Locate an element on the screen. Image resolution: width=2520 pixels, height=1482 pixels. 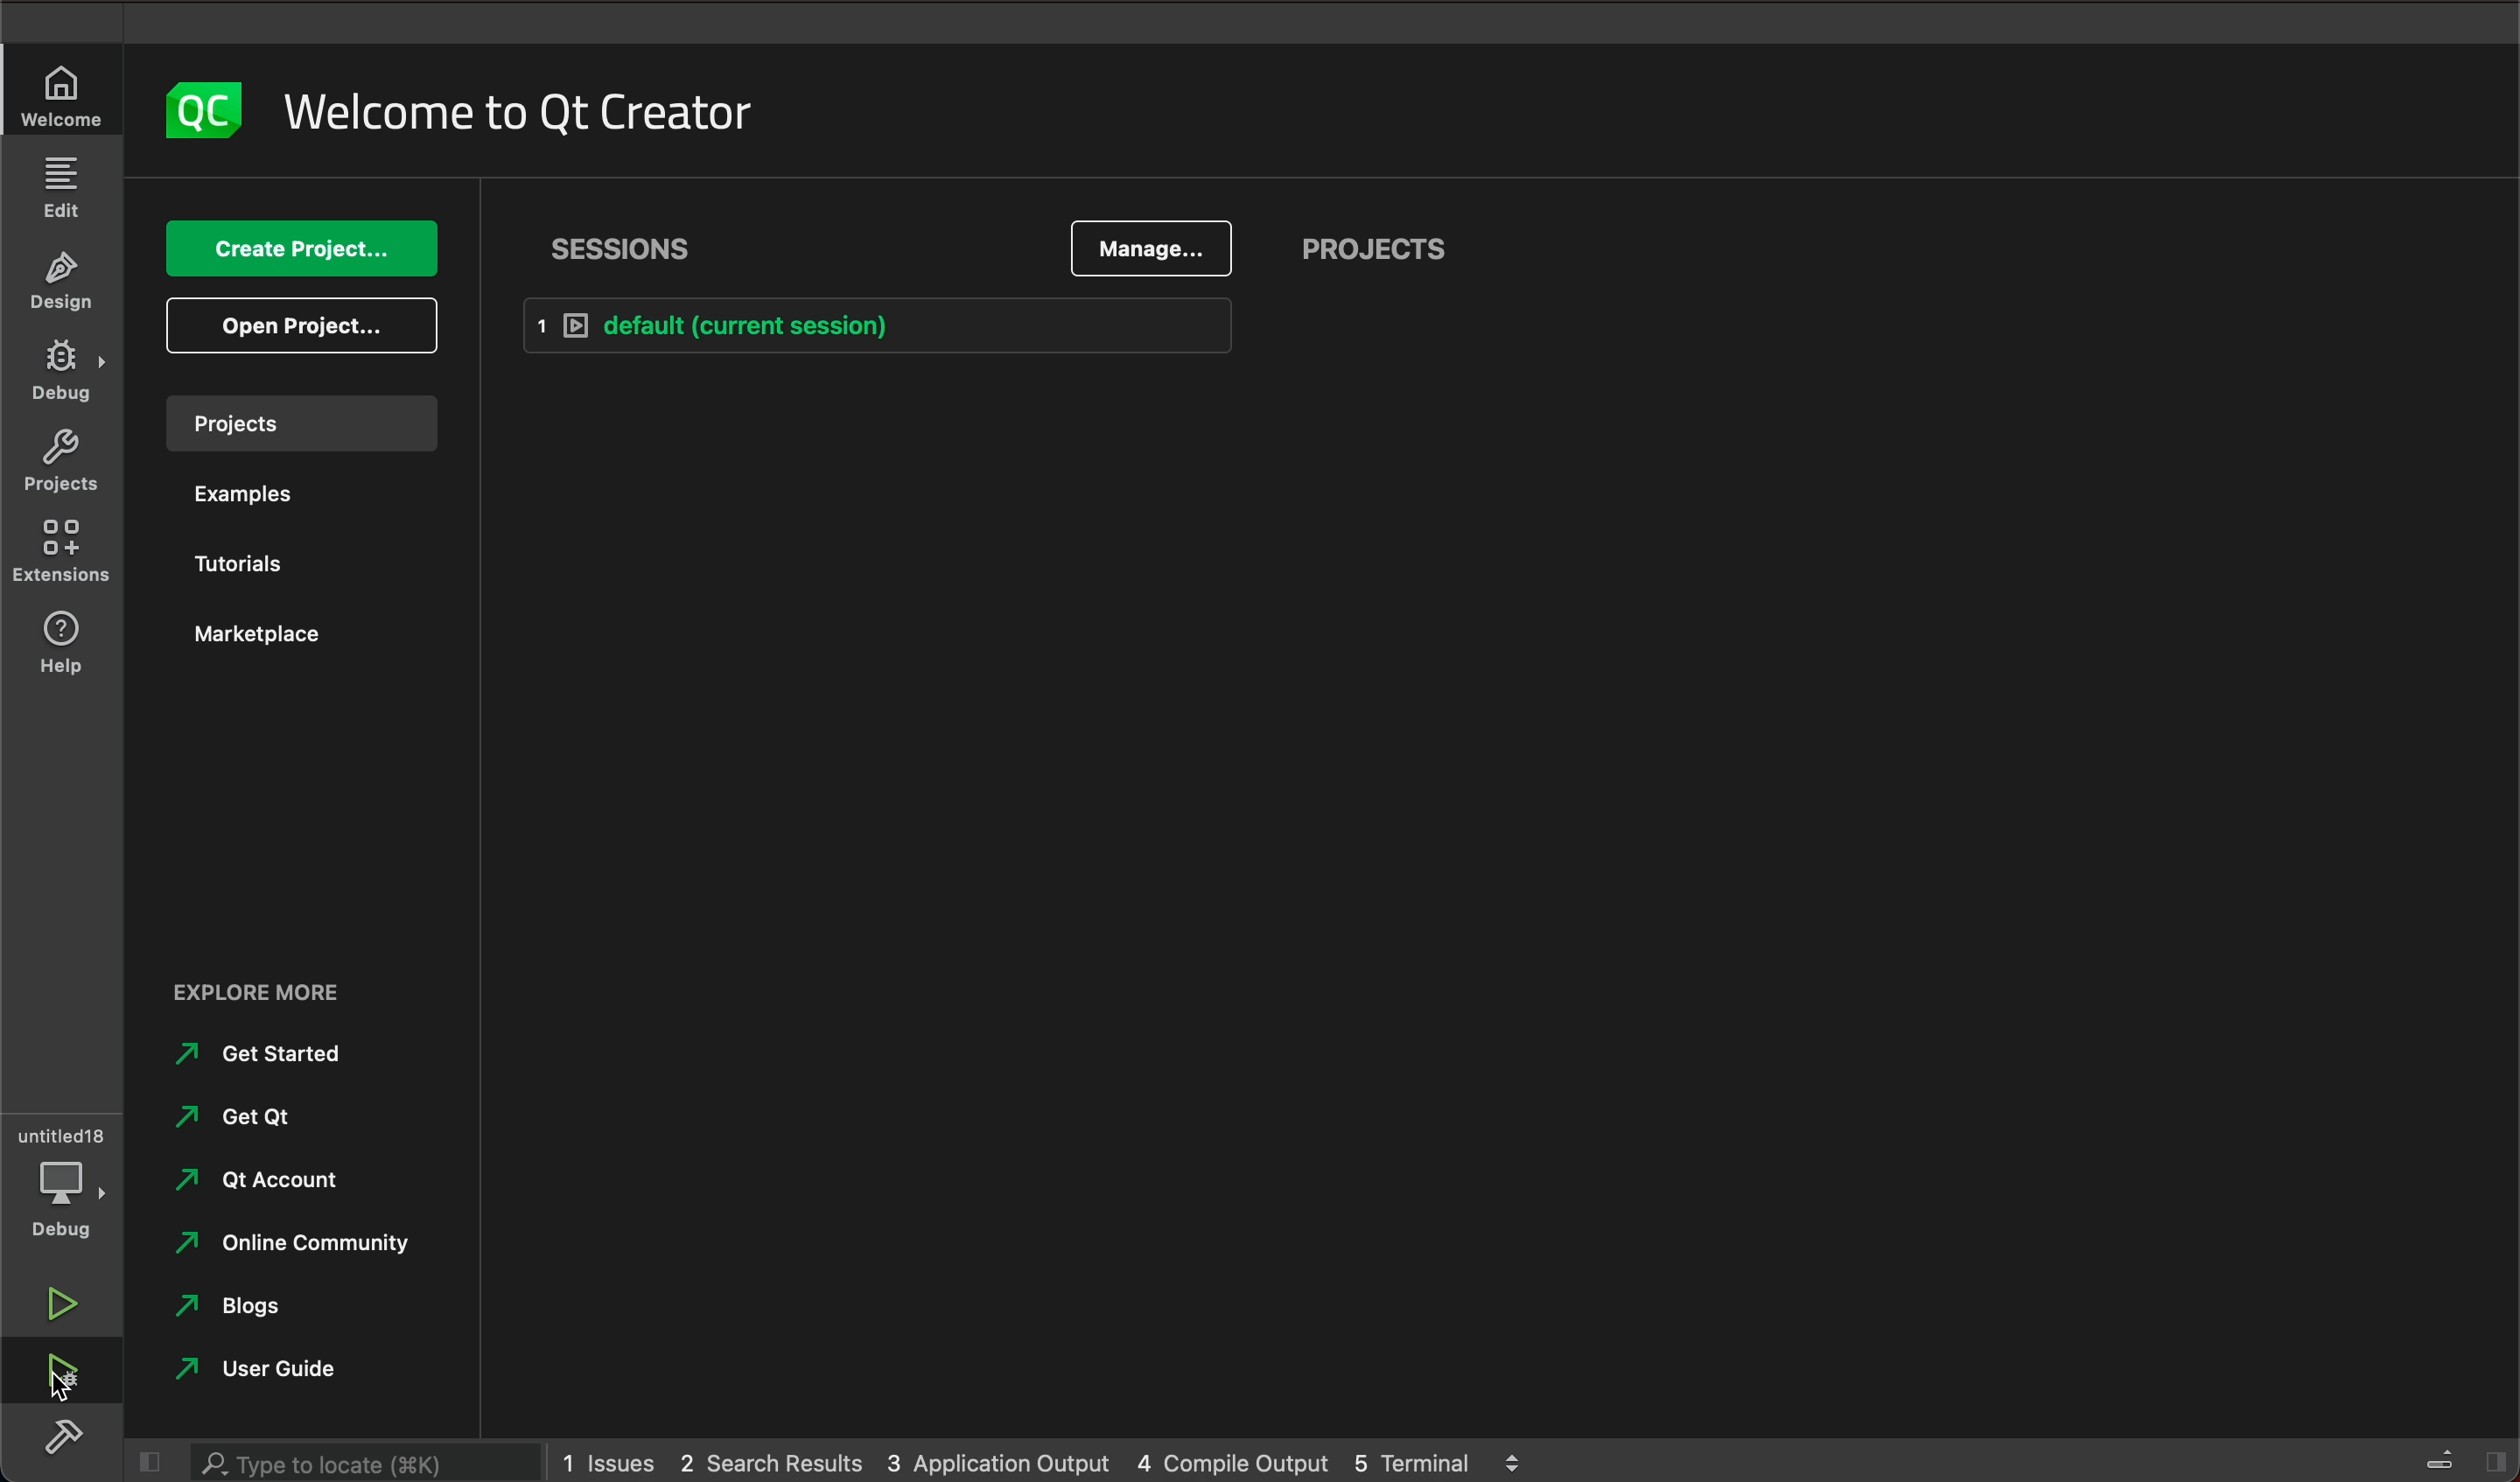
marketplace is located at coordinates (301, 636).